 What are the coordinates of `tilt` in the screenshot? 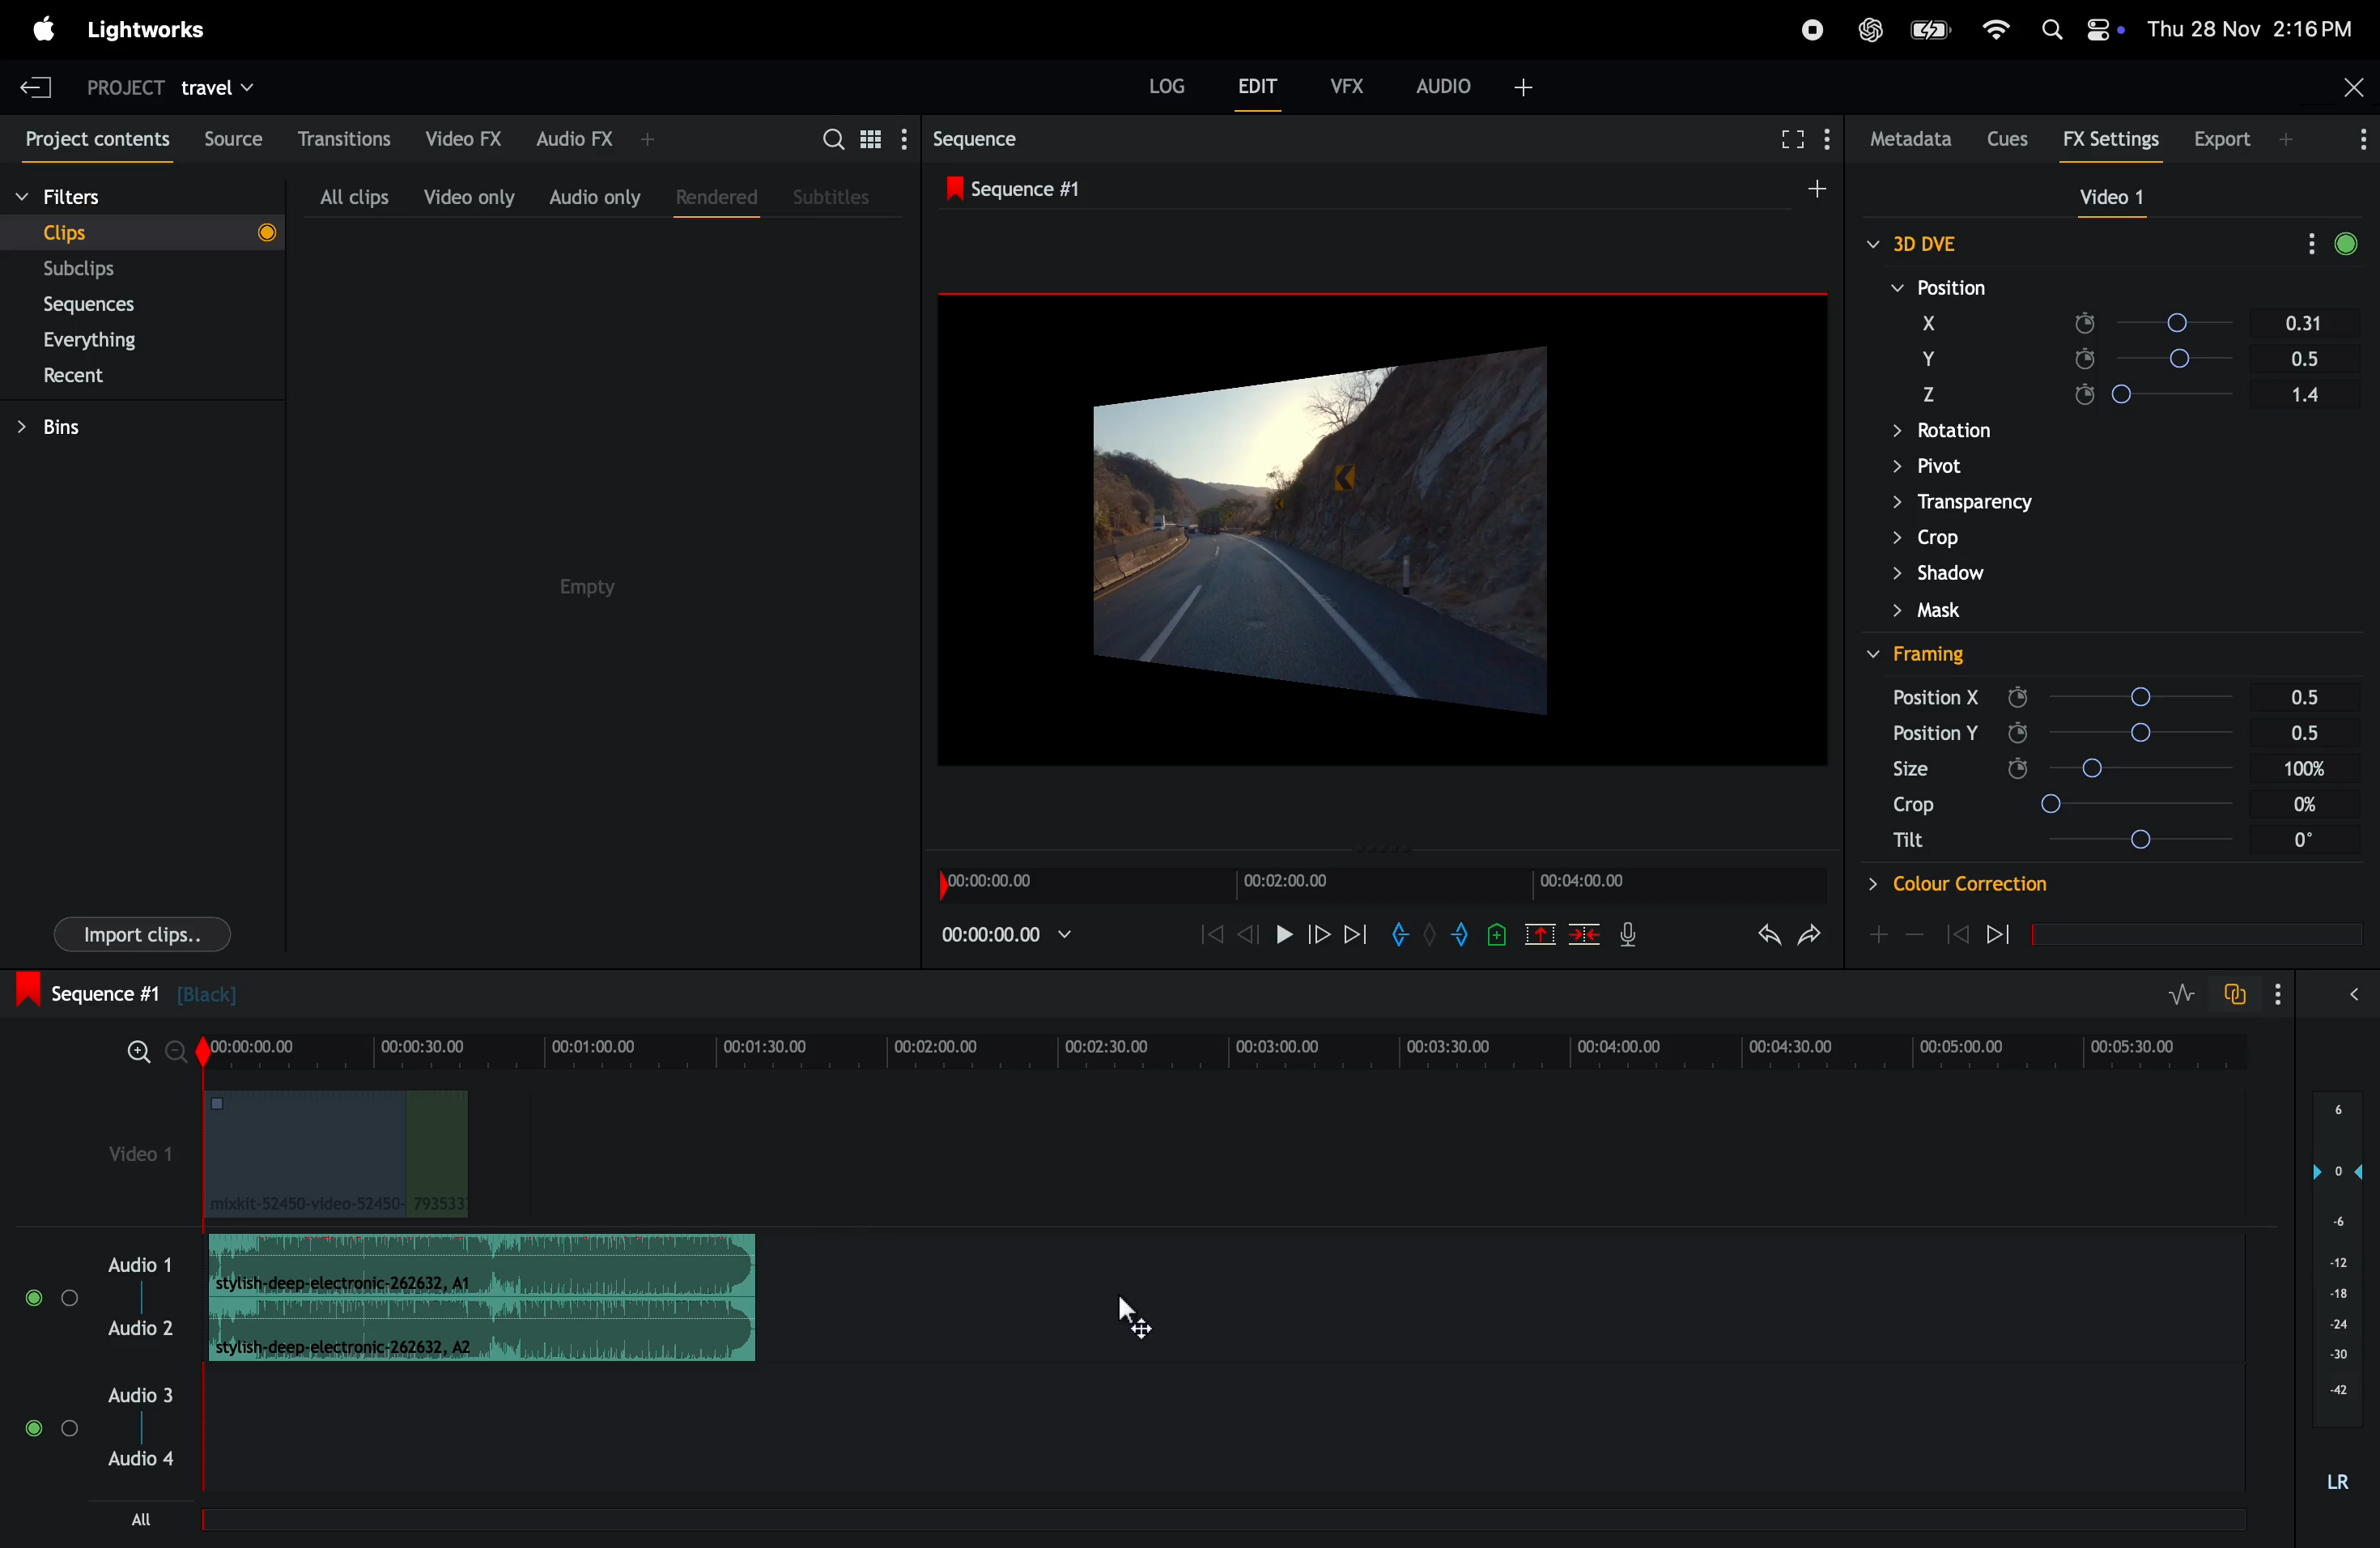 It's located at (2077, 433).